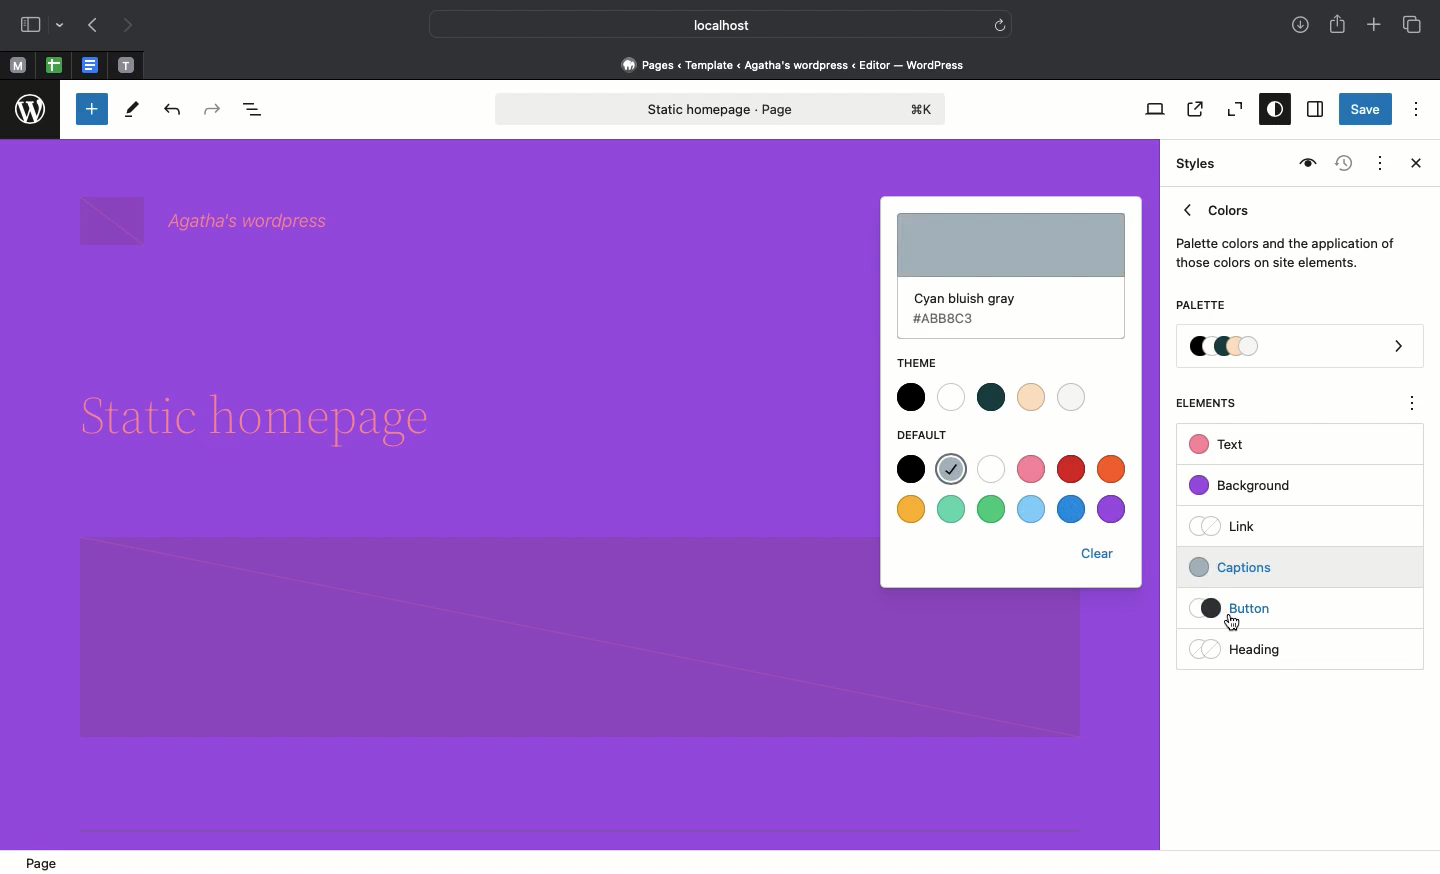 This screenshot has height=874, width=1440. Describe the element at coordinates (1301, 348) in the screenshot. I see `Palette` at that location.